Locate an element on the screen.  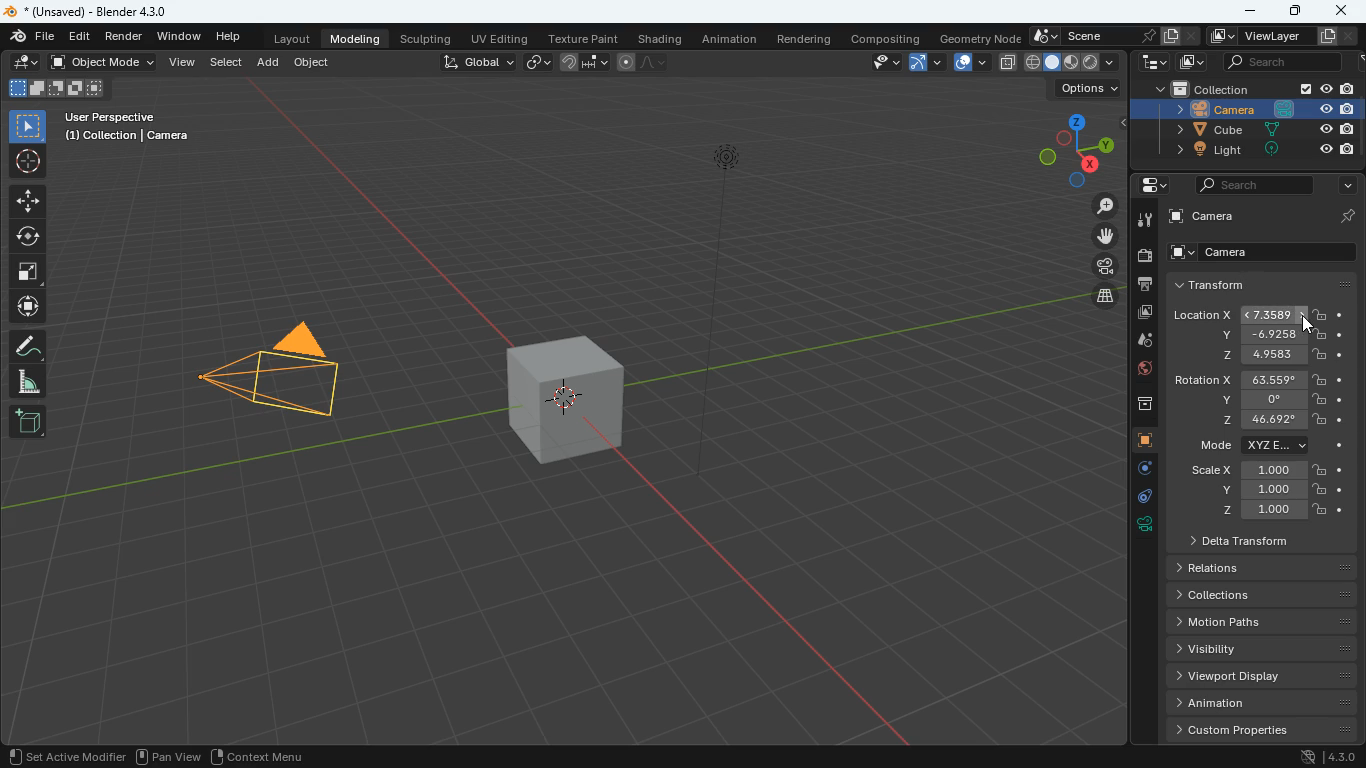
4.3.0 is located at coordinates (1328, 756).